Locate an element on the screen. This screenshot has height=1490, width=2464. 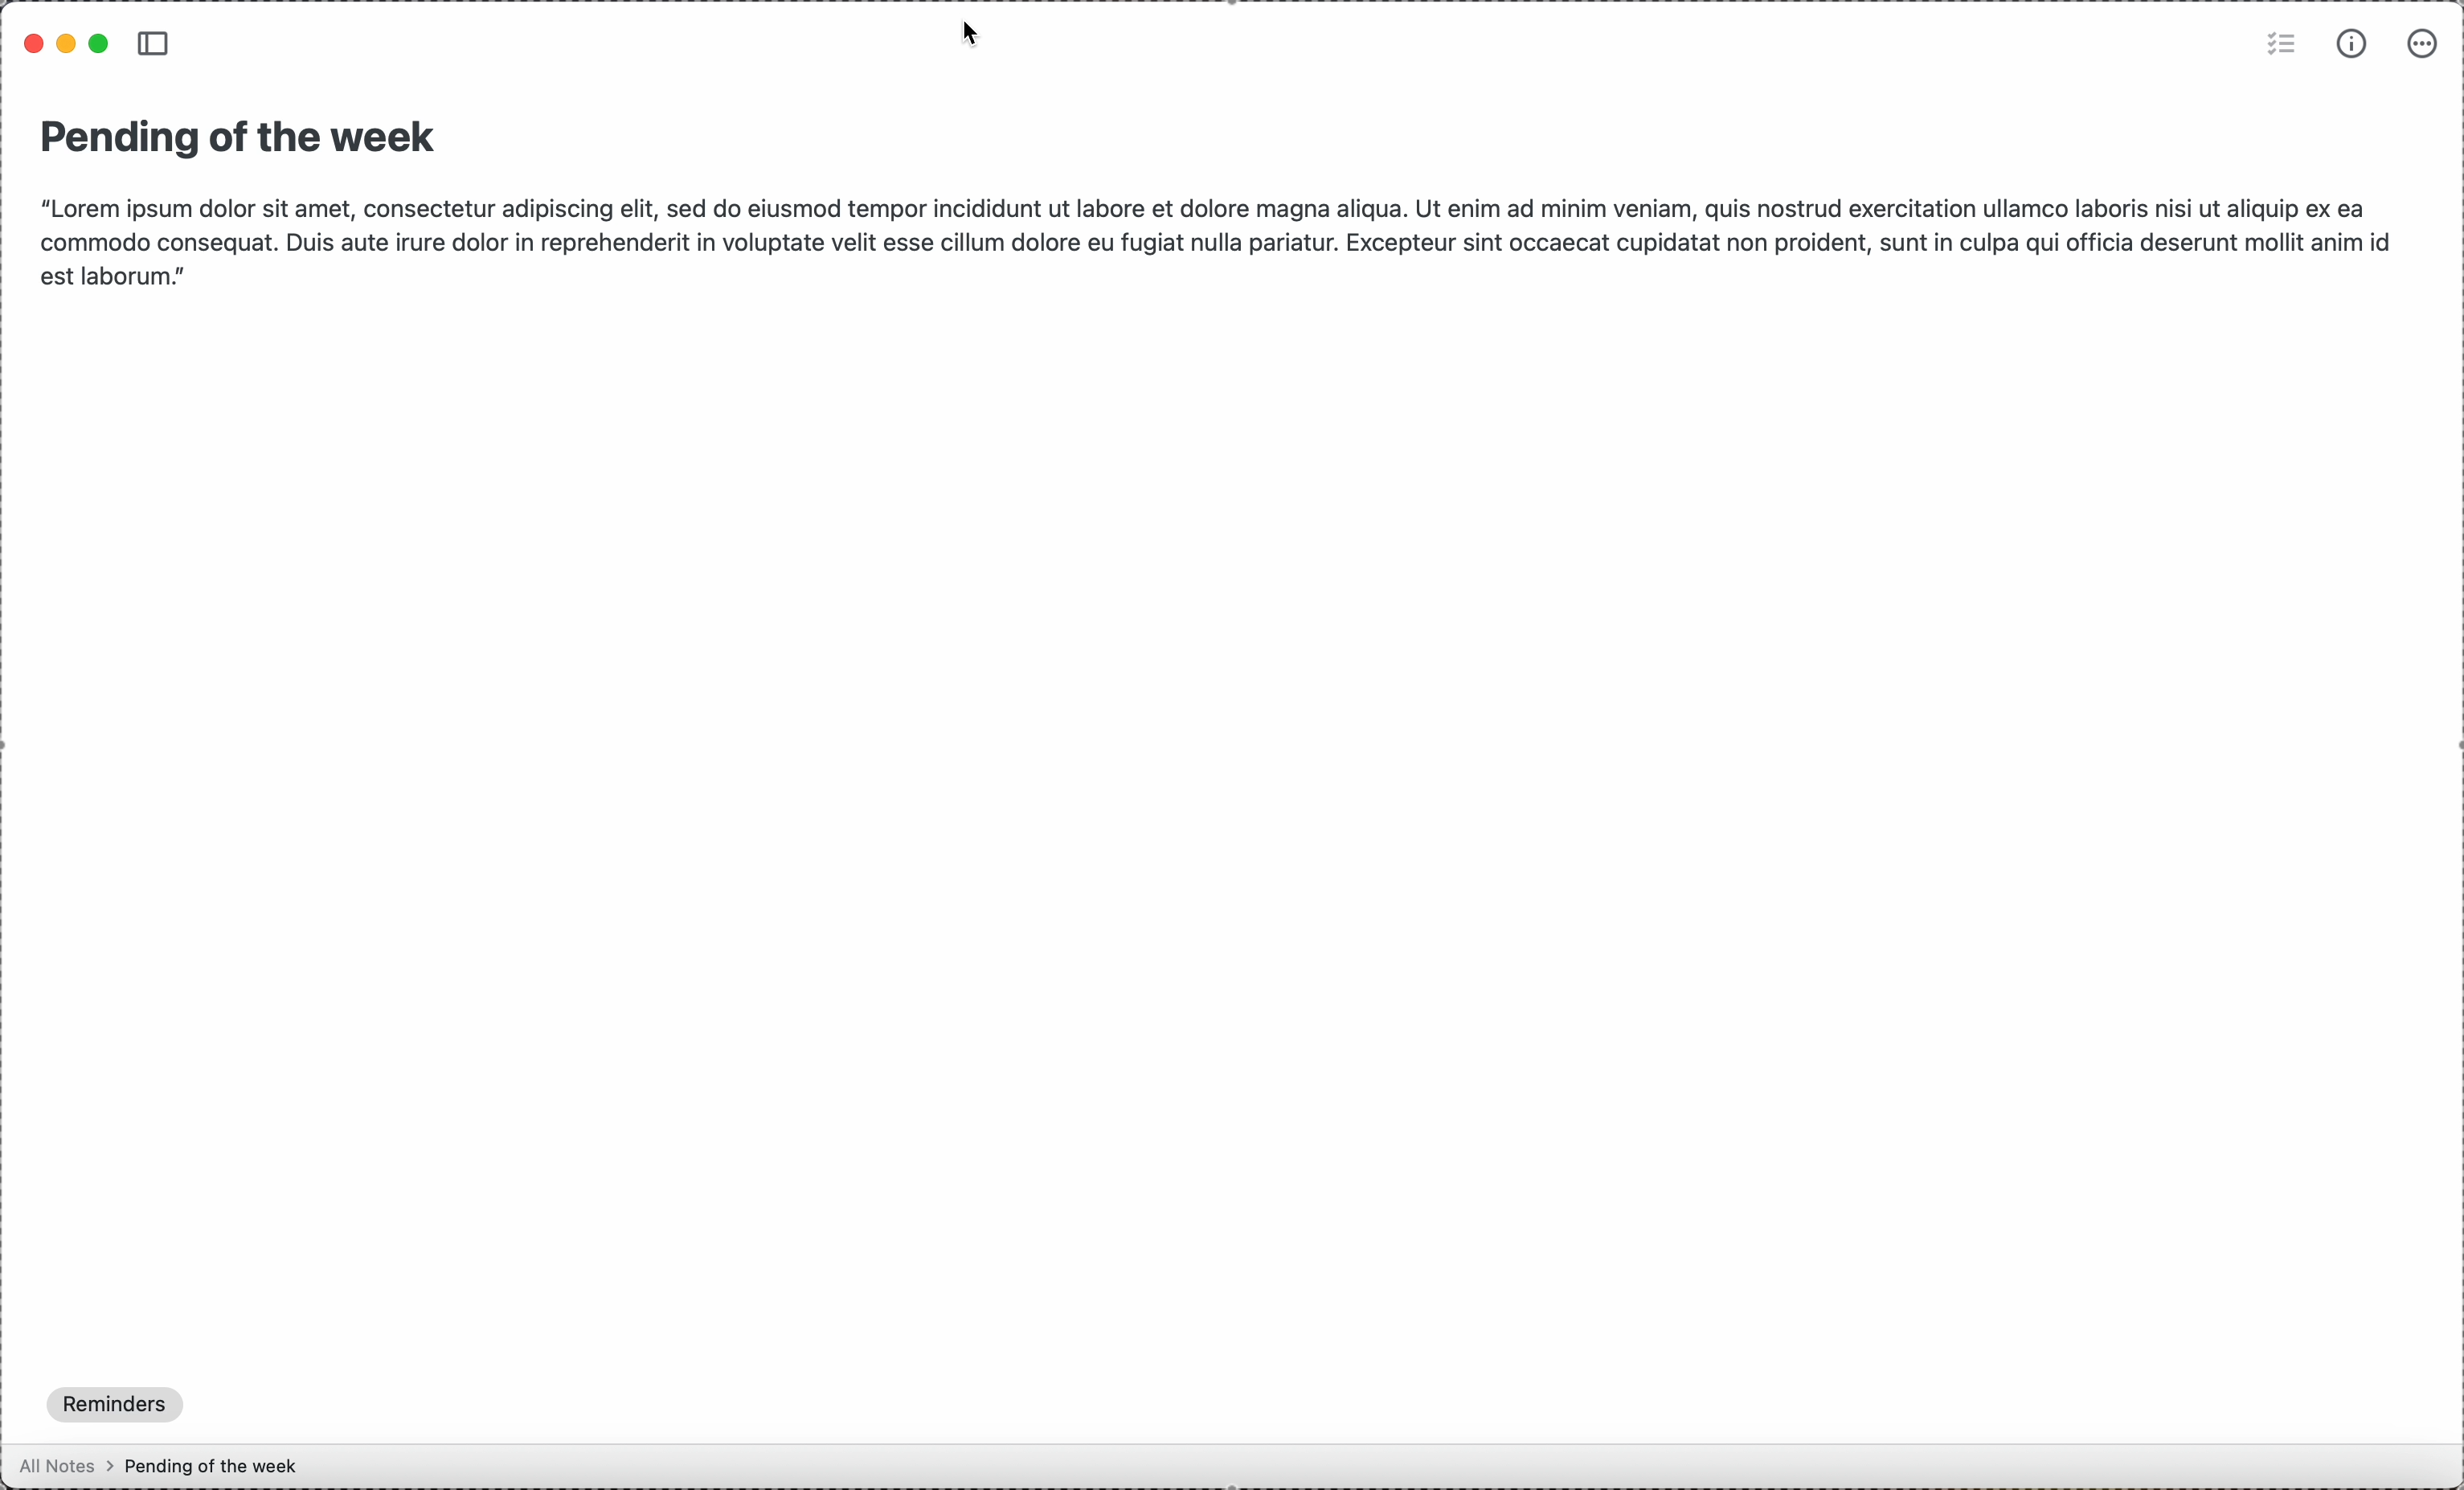
all notes > pending of the week is located at coordinates (168, 1464).